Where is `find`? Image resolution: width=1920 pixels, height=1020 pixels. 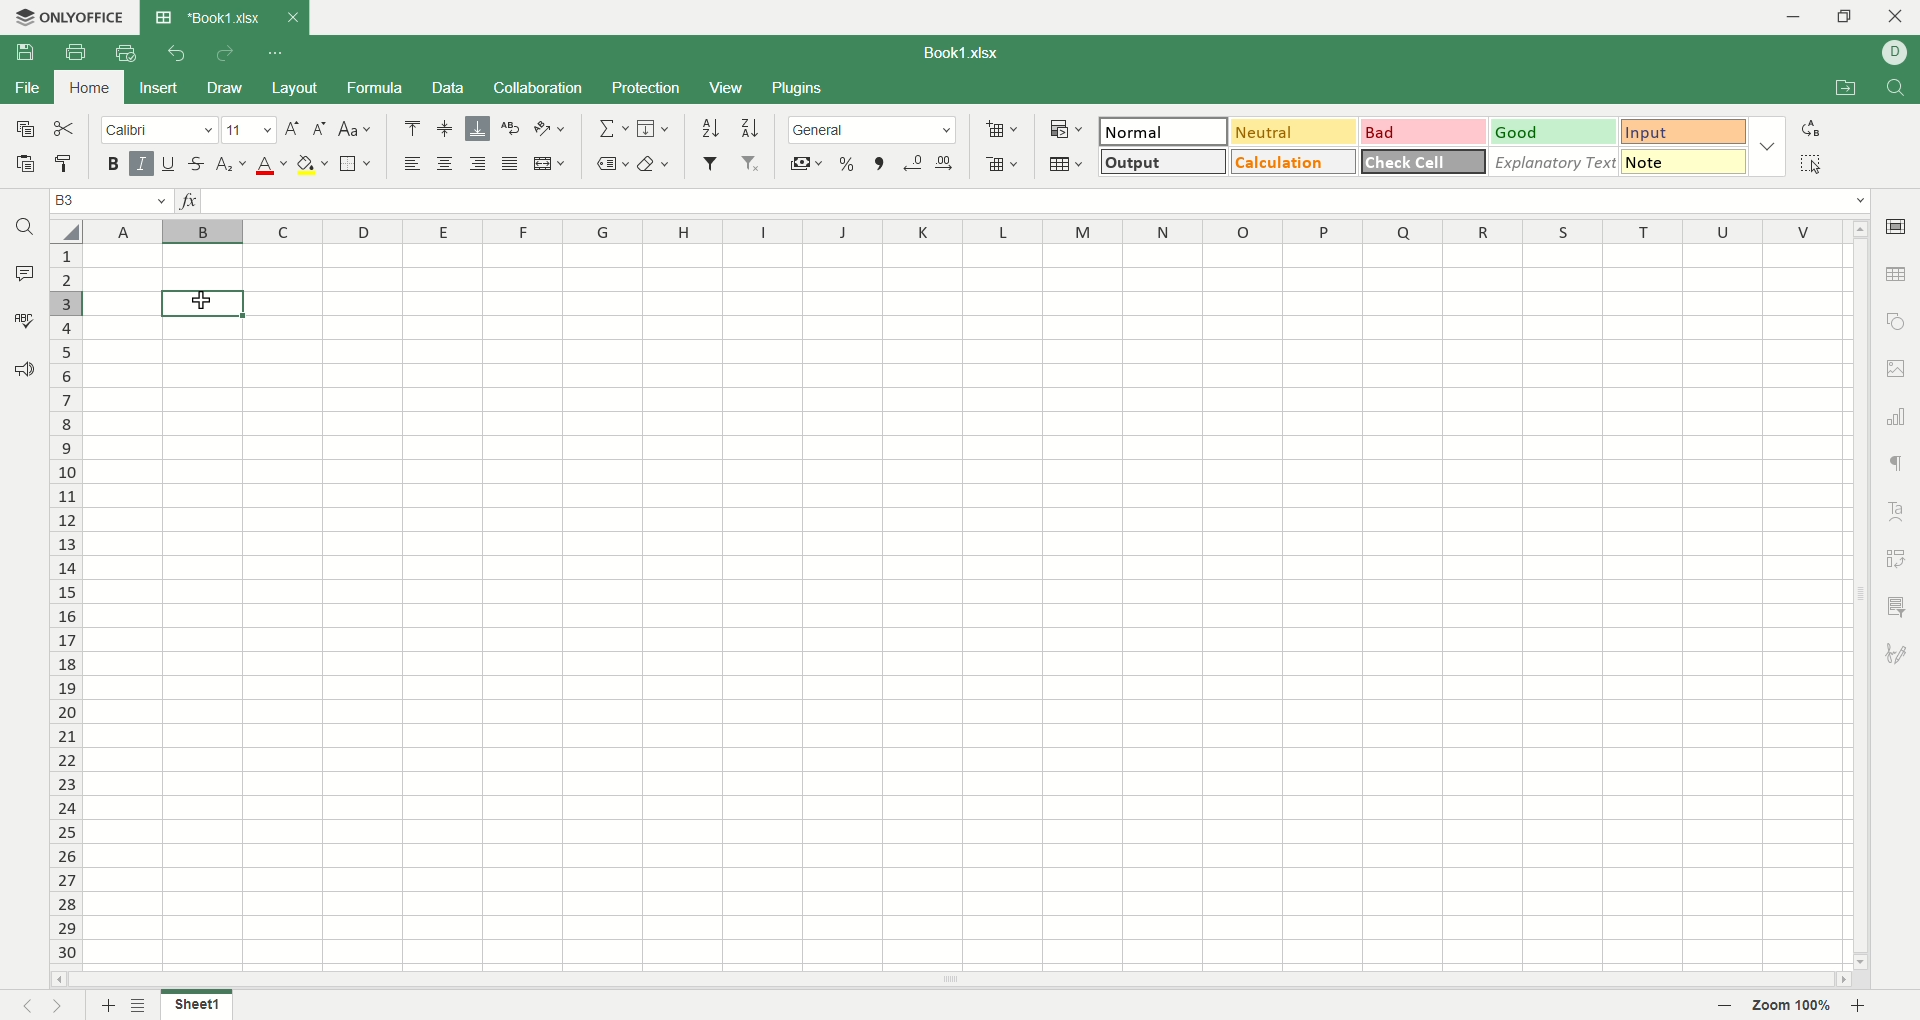 find is located at coordinates (1901, 88).